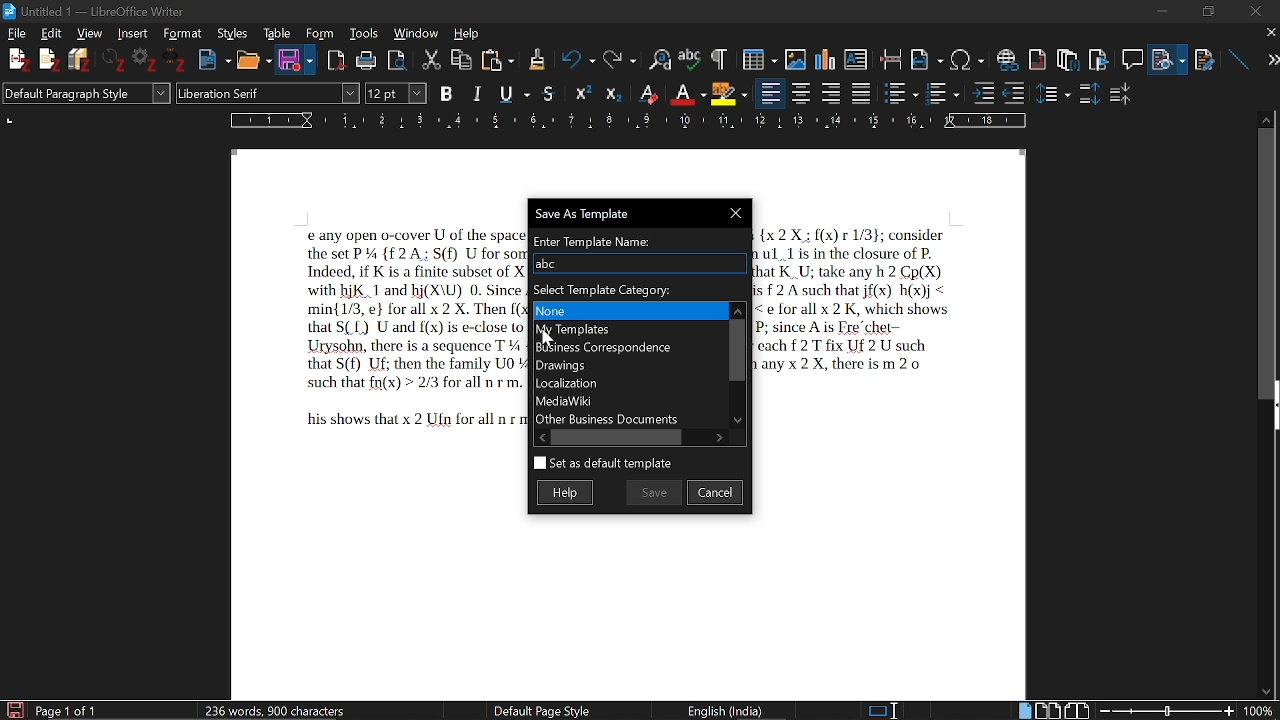 The image size is (1280, 720). Describe the element at coordinates (884, 710) in the screenshot. I see `standard selection` at that location.